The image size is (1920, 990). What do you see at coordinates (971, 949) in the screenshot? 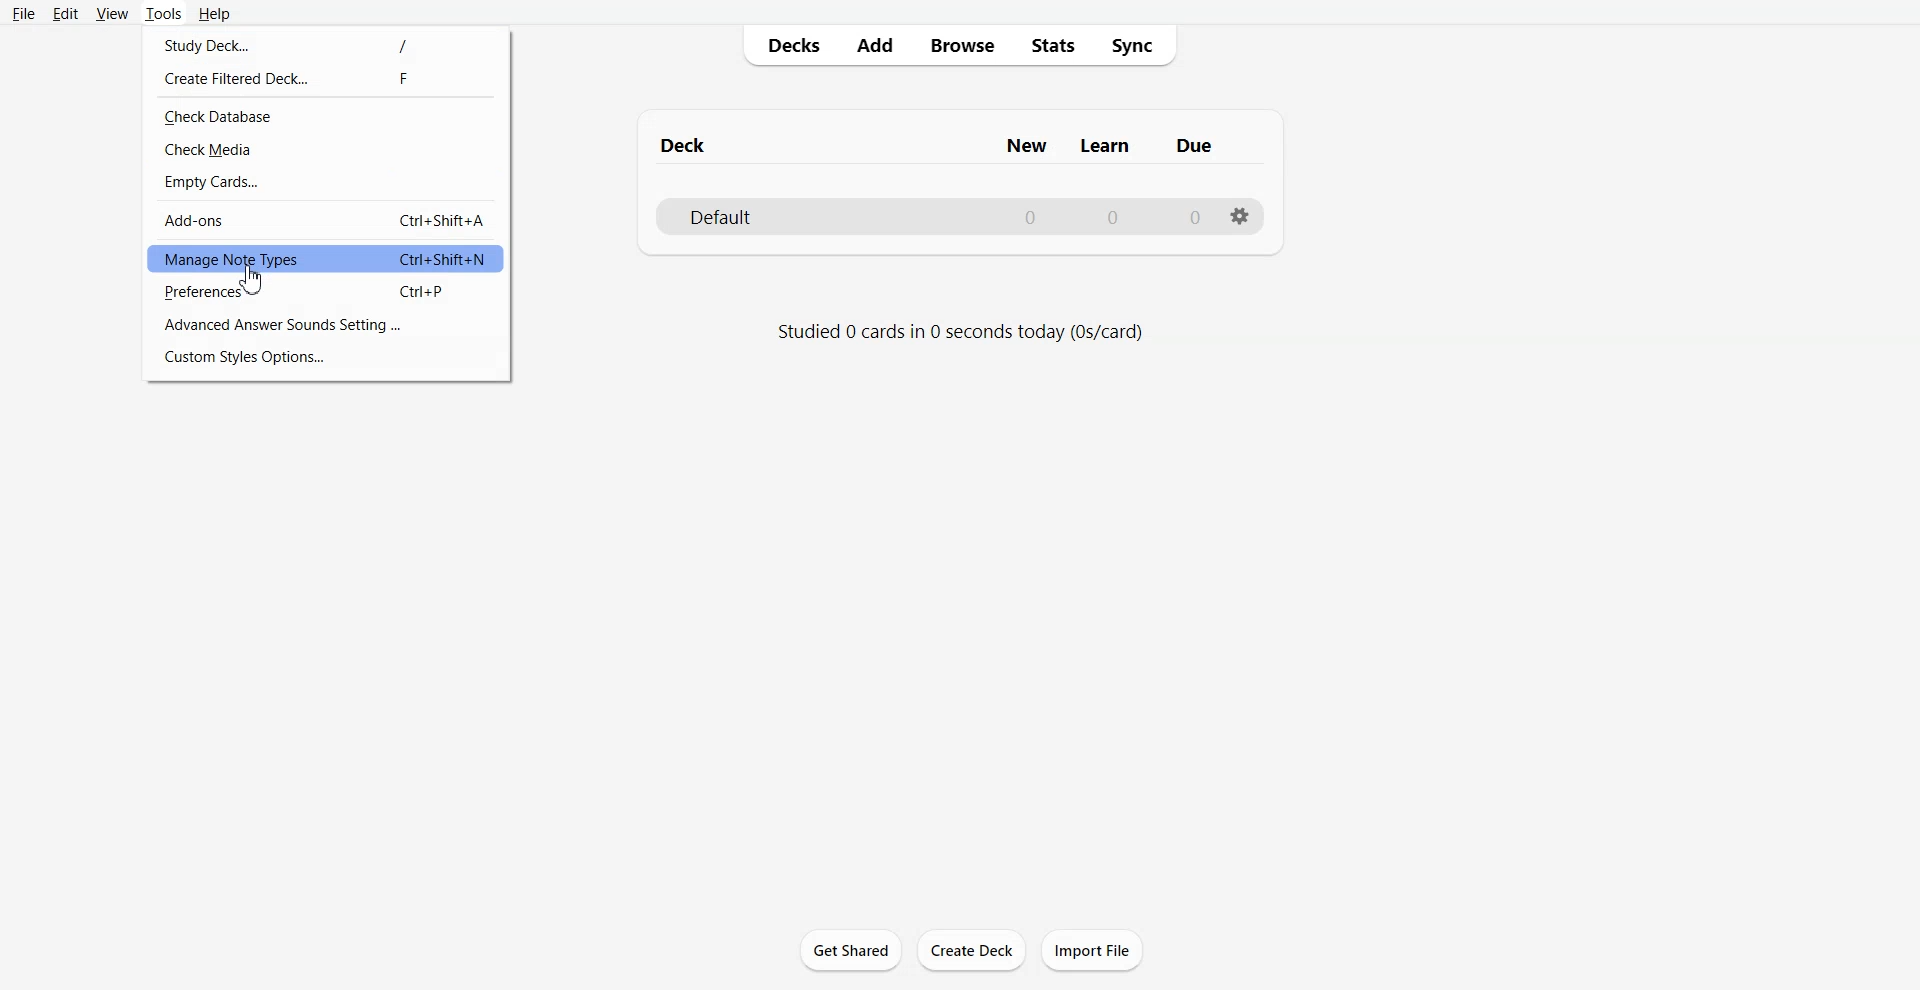
I see `Create Deck` at bounding box center [971, 949].